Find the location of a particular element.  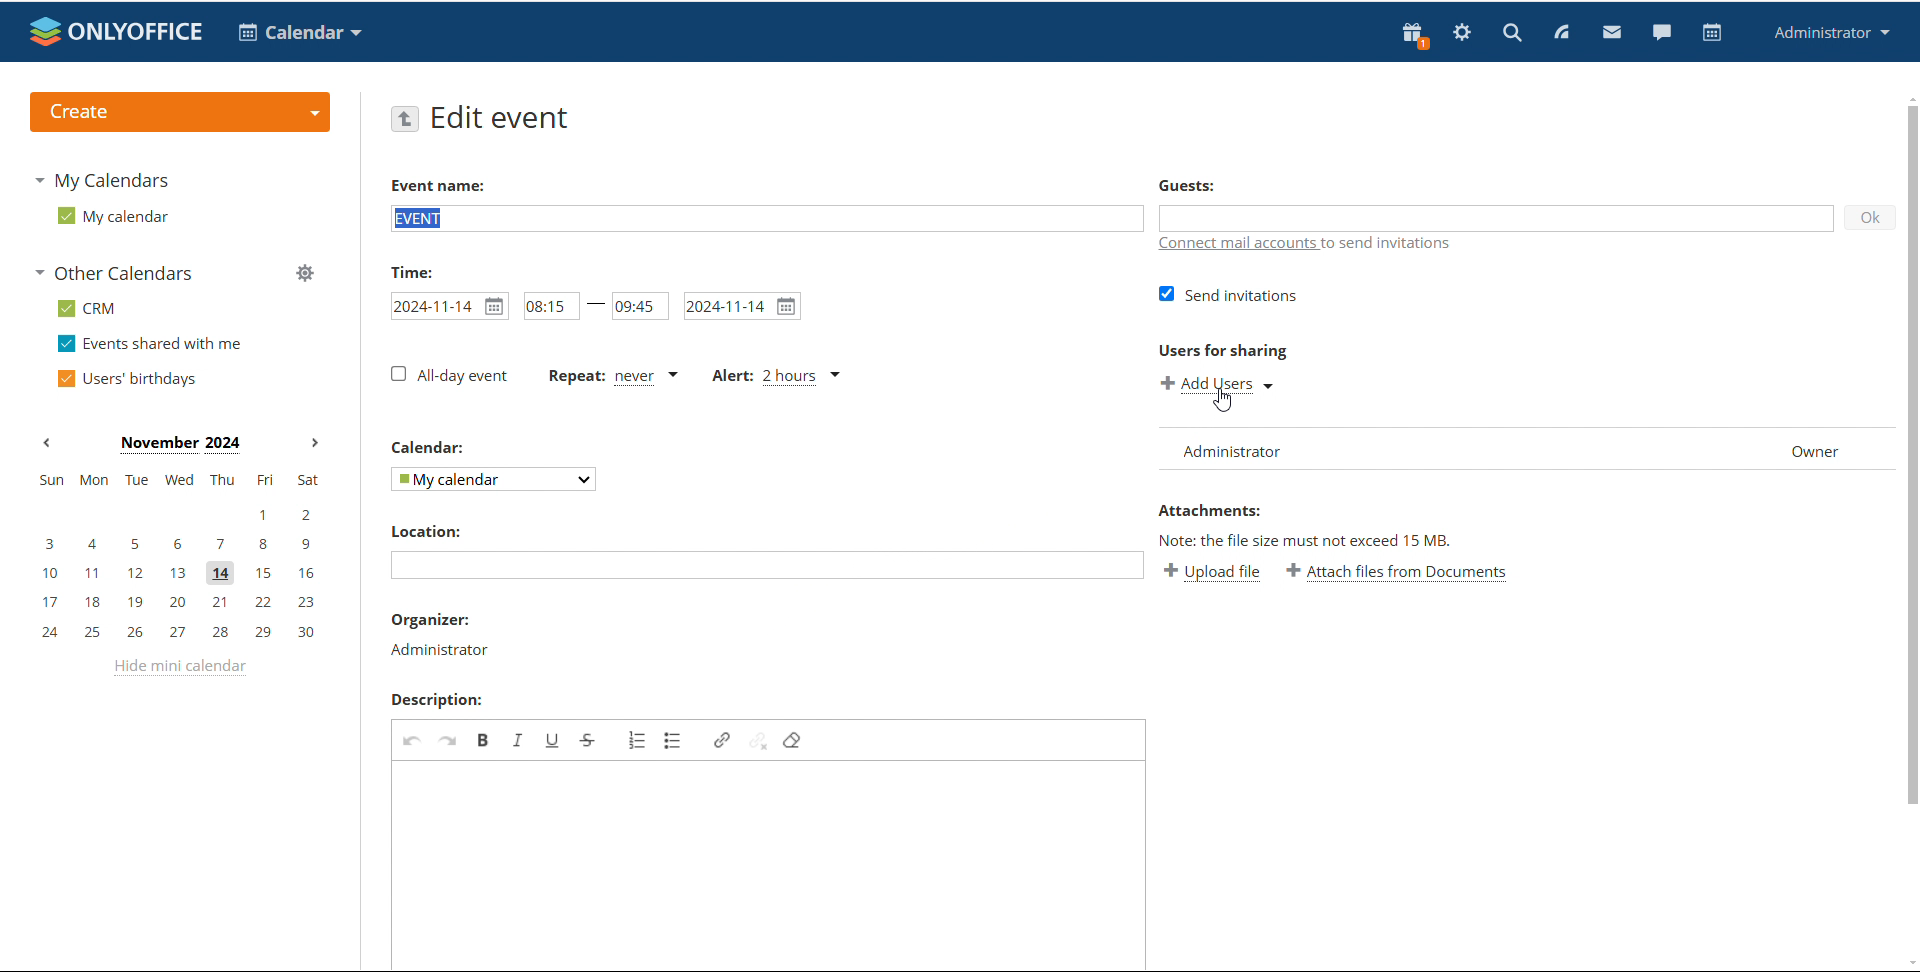

scroll down is located at coordinates (1908, 961).